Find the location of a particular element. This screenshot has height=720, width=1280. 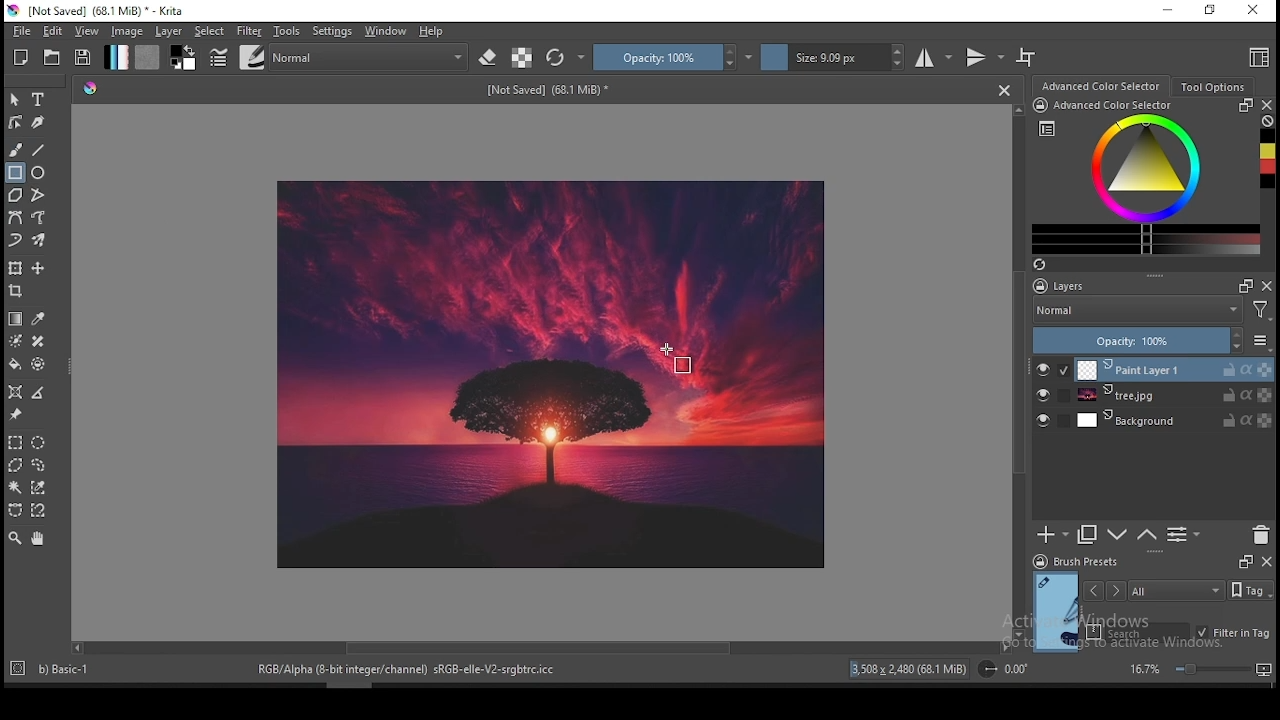

smart patch tool is located at coordinates (38, 341).